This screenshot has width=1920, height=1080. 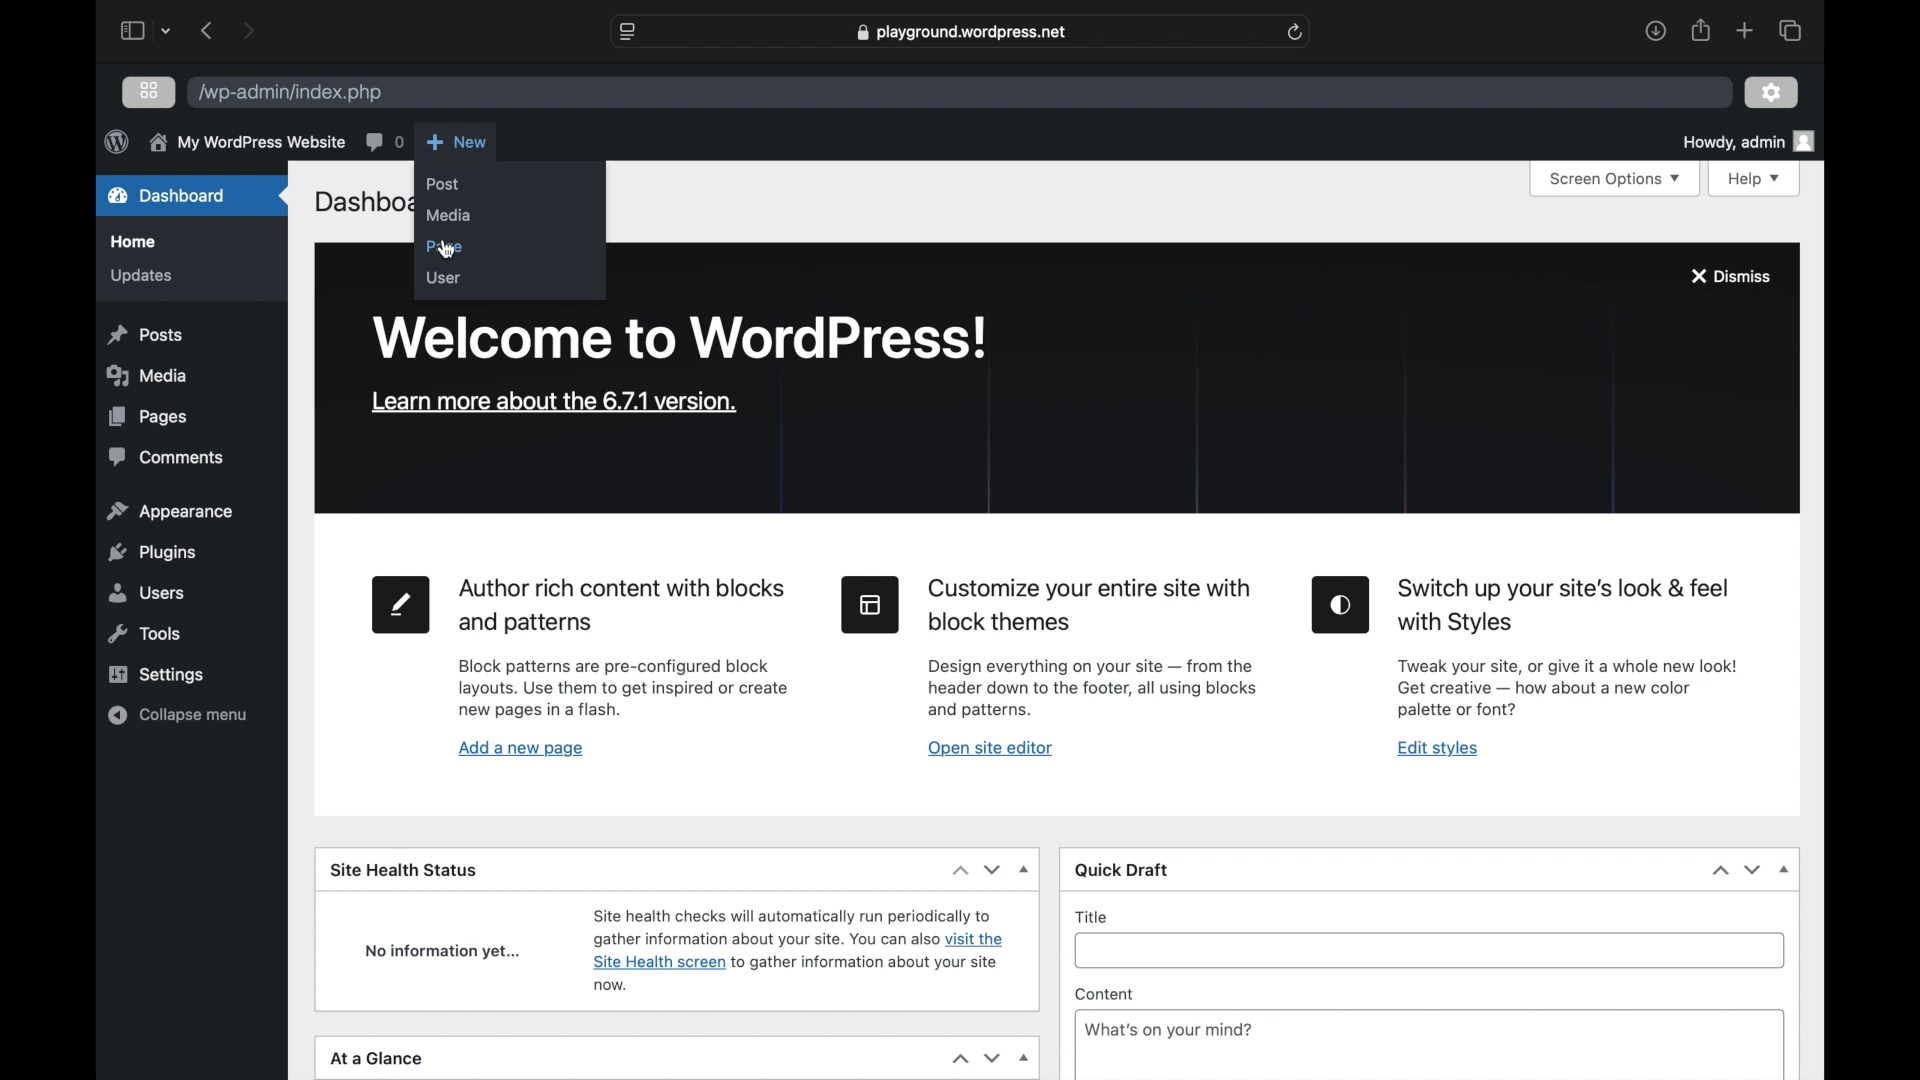 I want to click on pages, so click(x=149, y=417).